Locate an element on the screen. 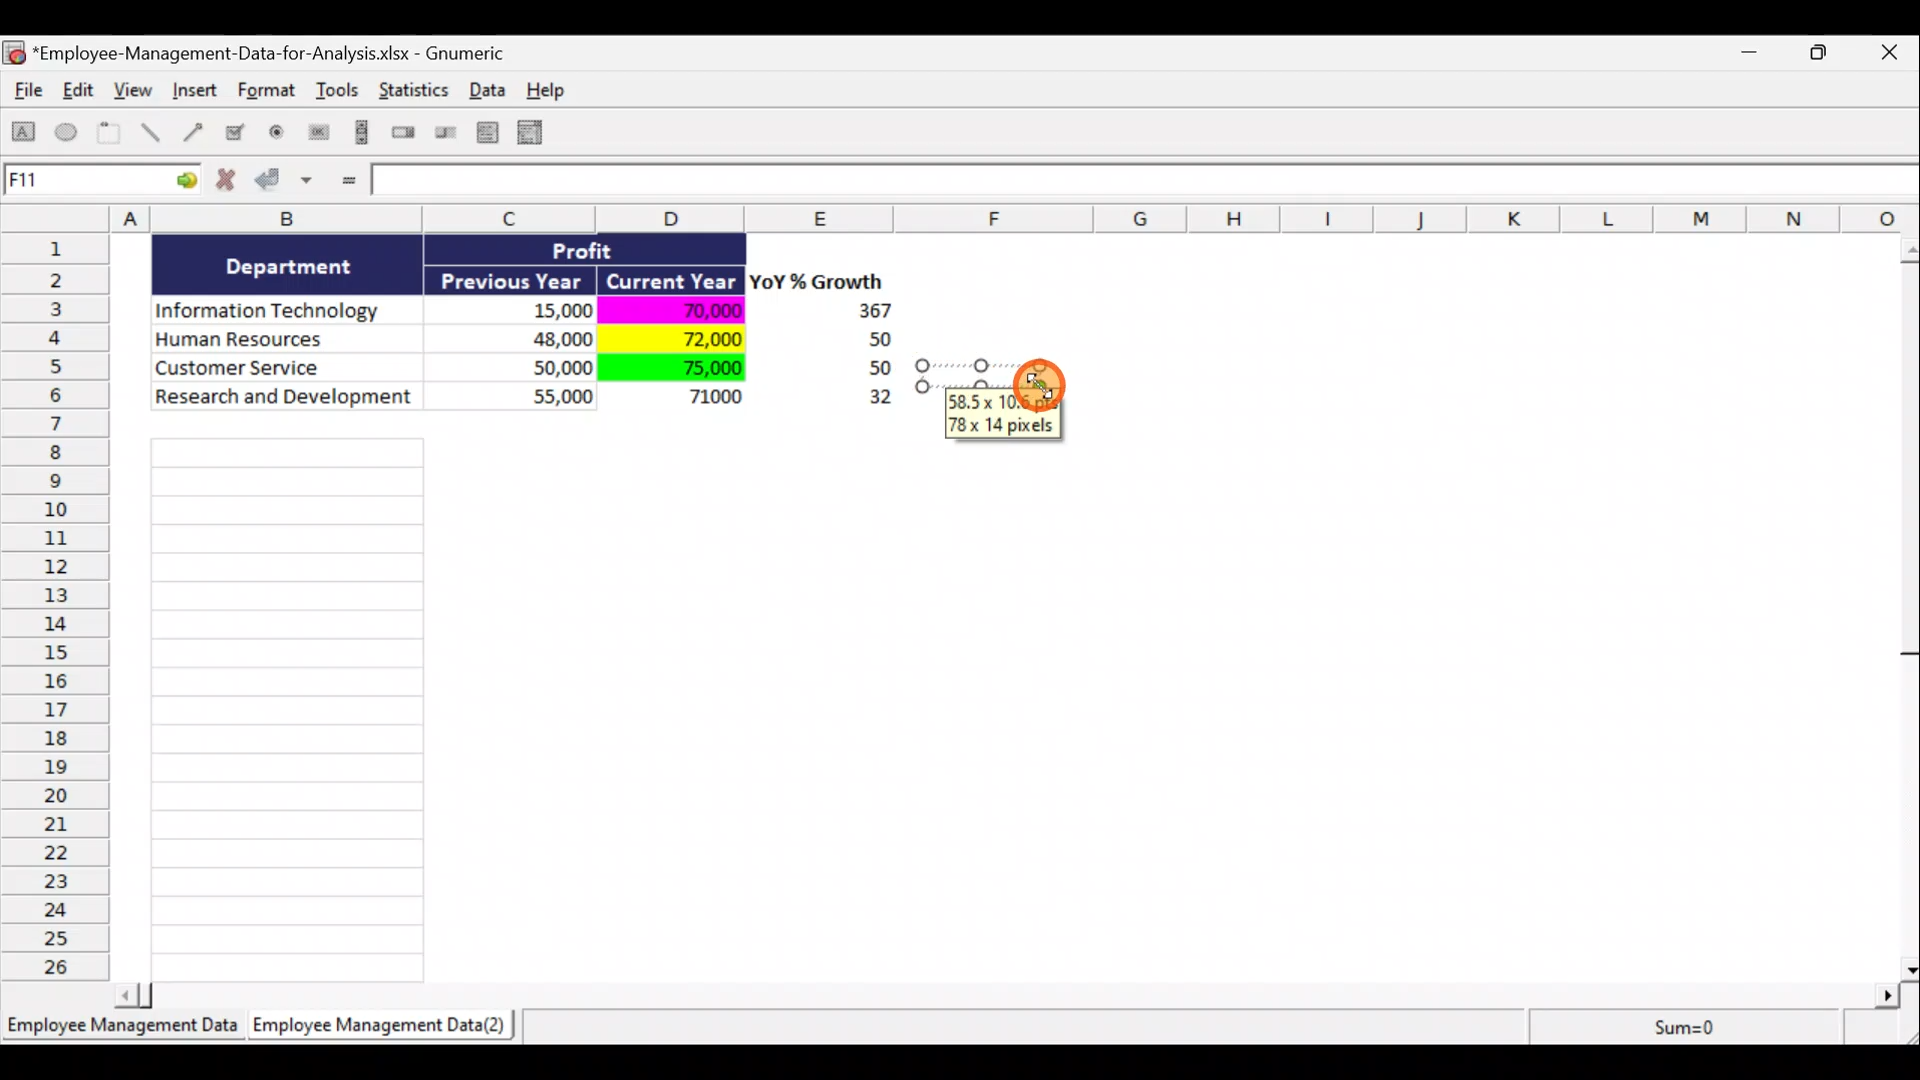  Create a slider is located at coordinates (443, 136).